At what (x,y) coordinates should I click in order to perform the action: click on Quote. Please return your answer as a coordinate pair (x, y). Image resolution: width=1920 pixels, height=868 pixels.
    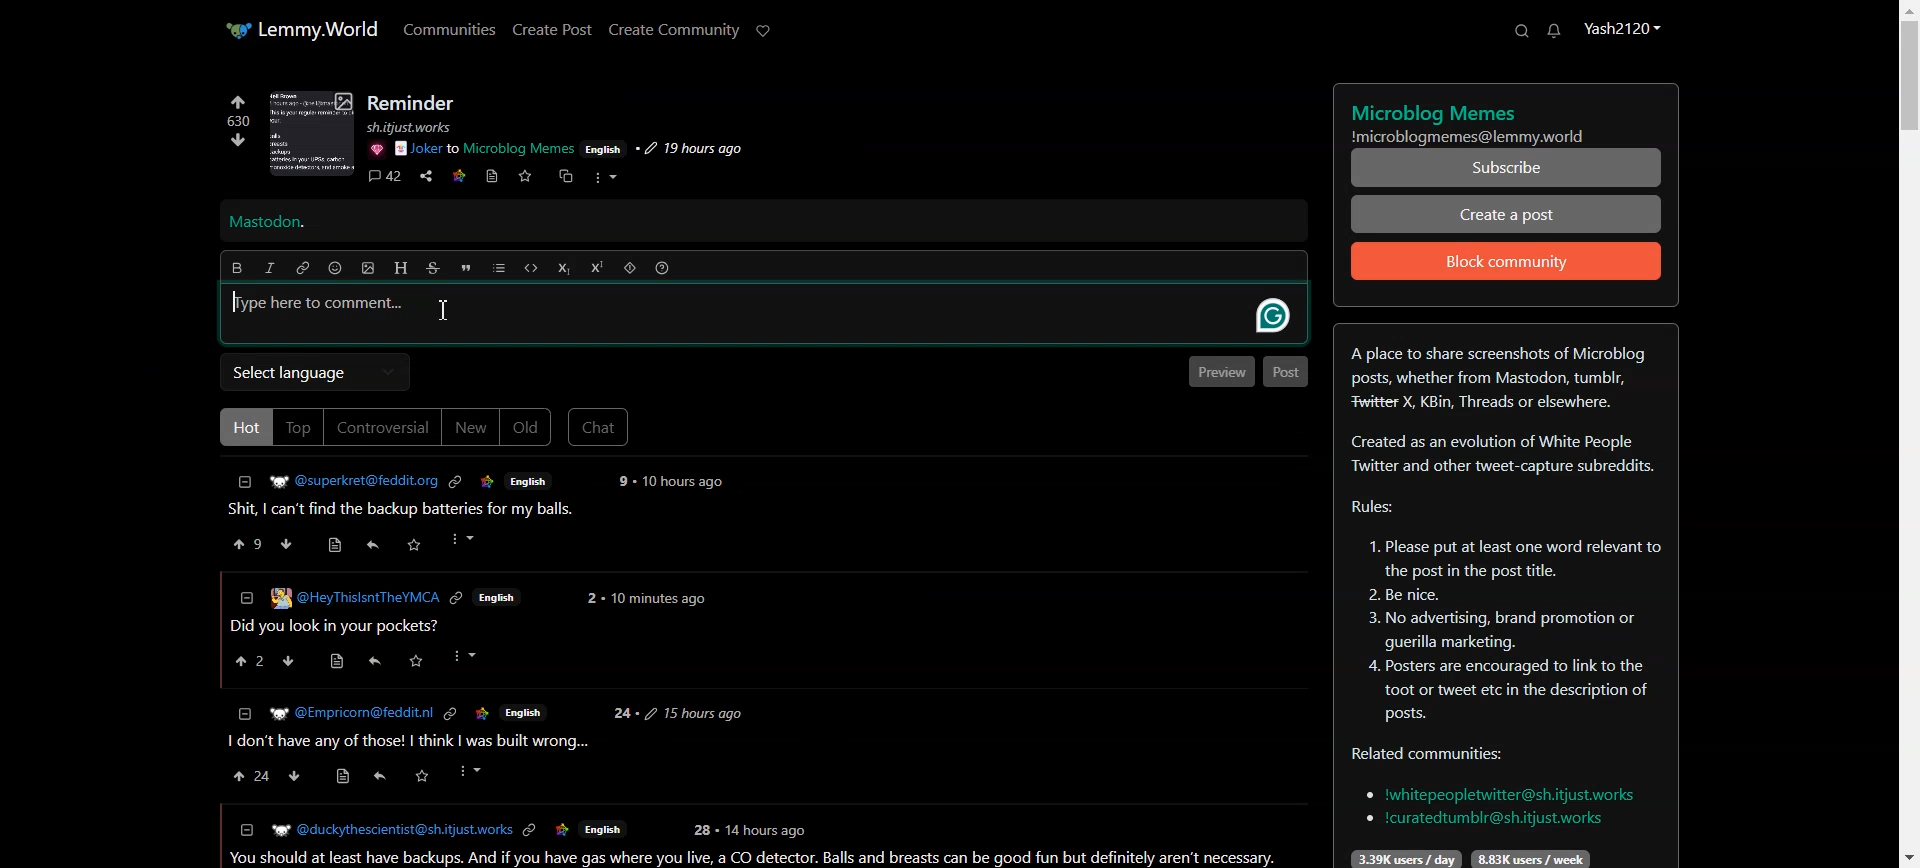
    Looking at the image, I should click on (465, 268).